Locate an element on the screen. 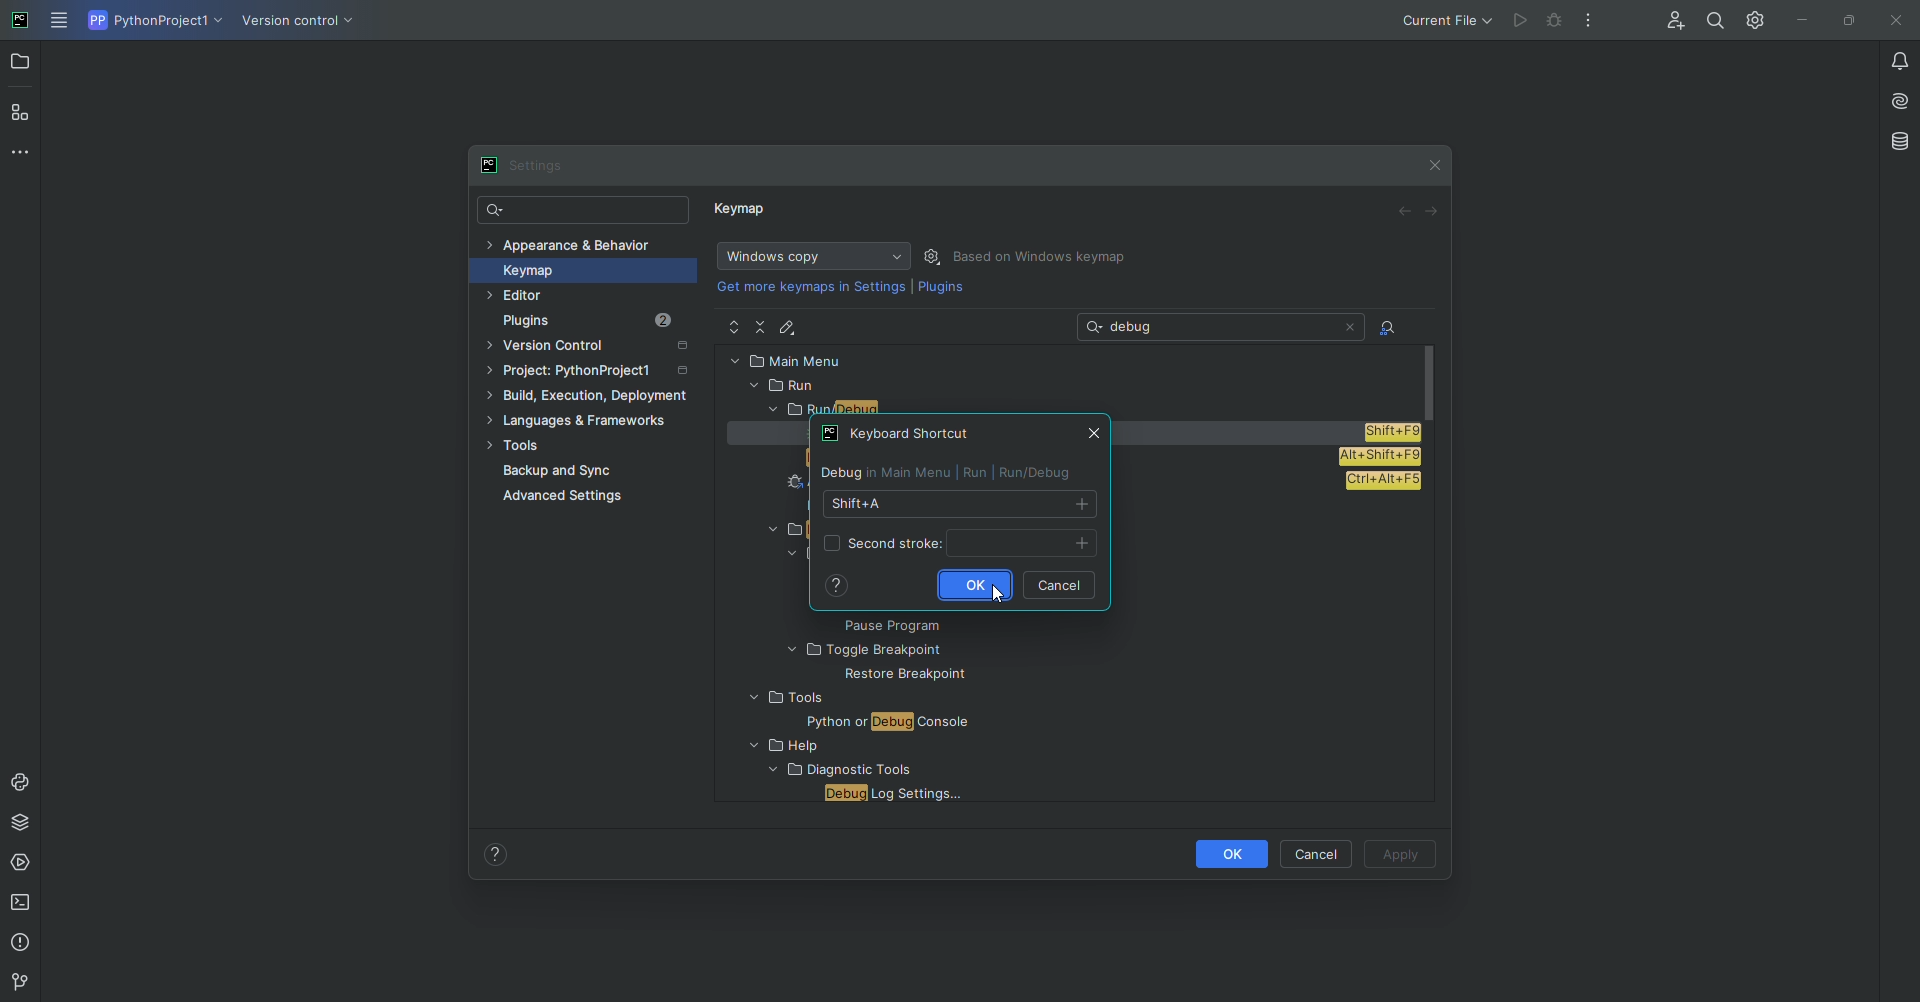  Database is located at coordinates (1898, 141).